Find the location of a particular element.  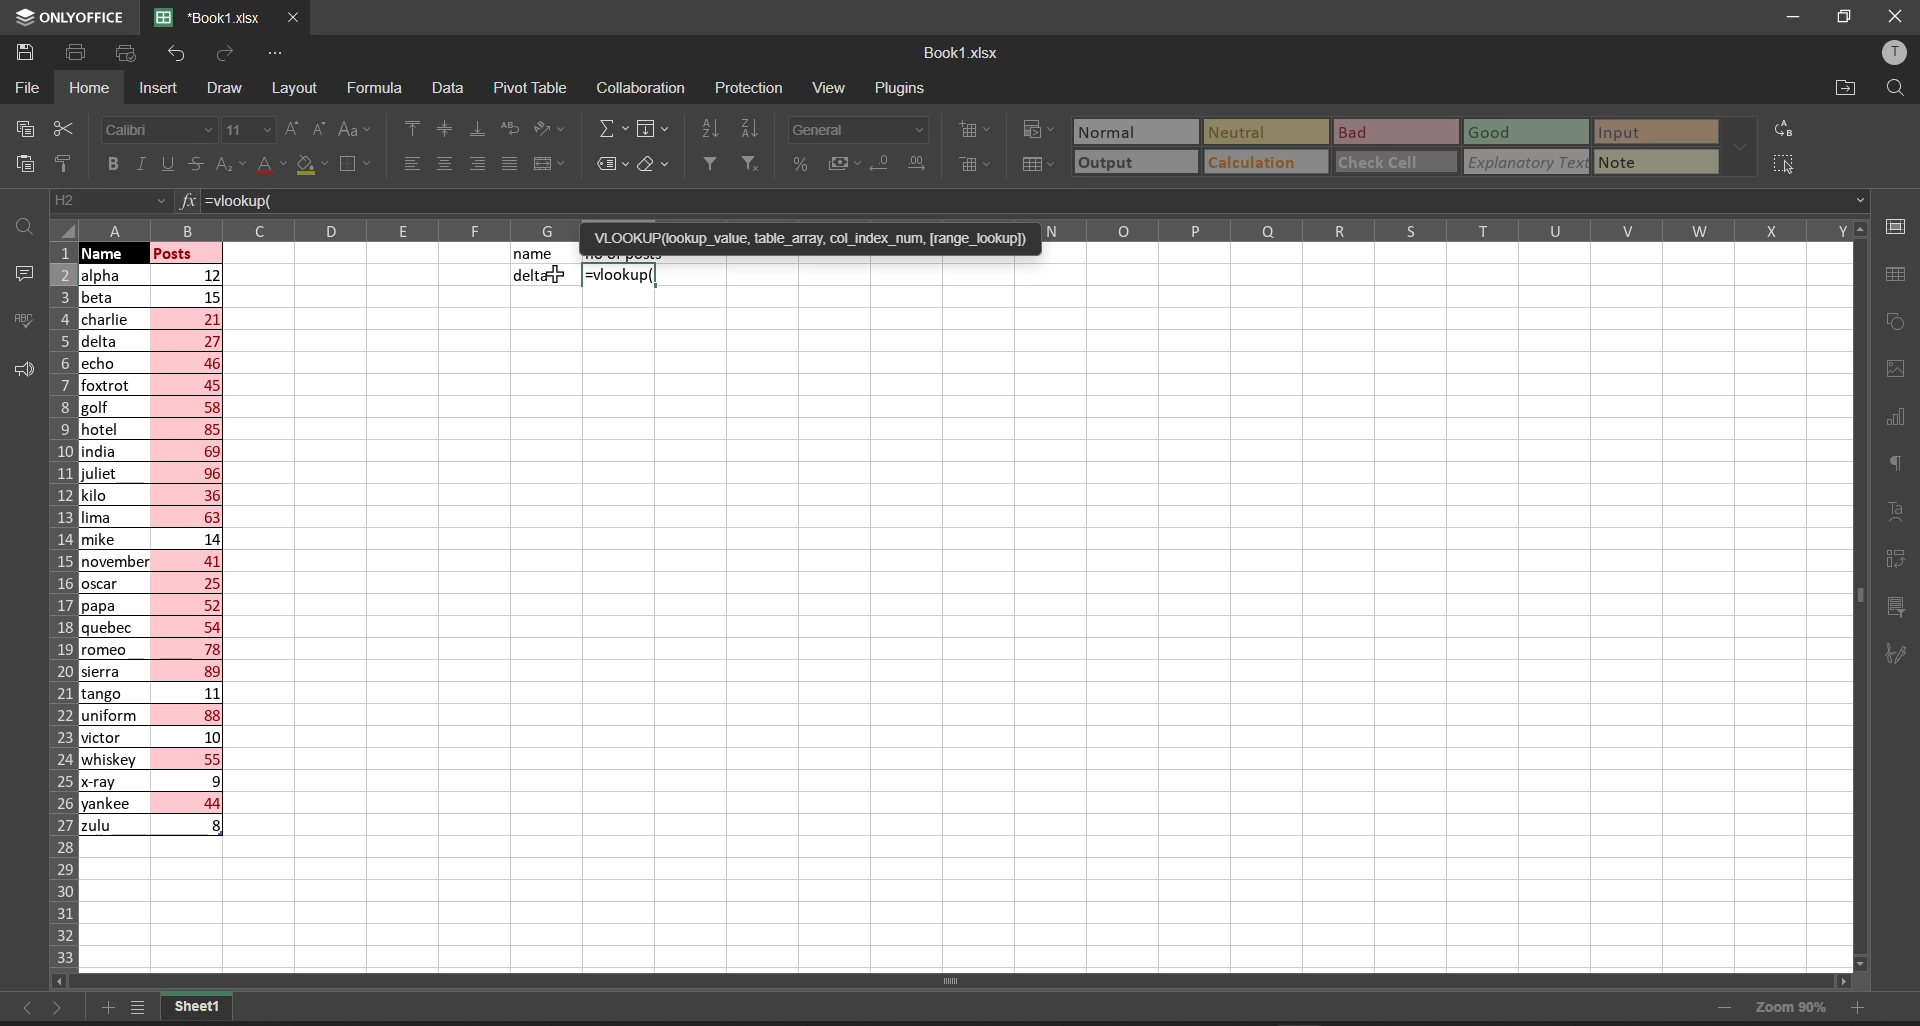

spell checking is located at coordinates (19, 320).